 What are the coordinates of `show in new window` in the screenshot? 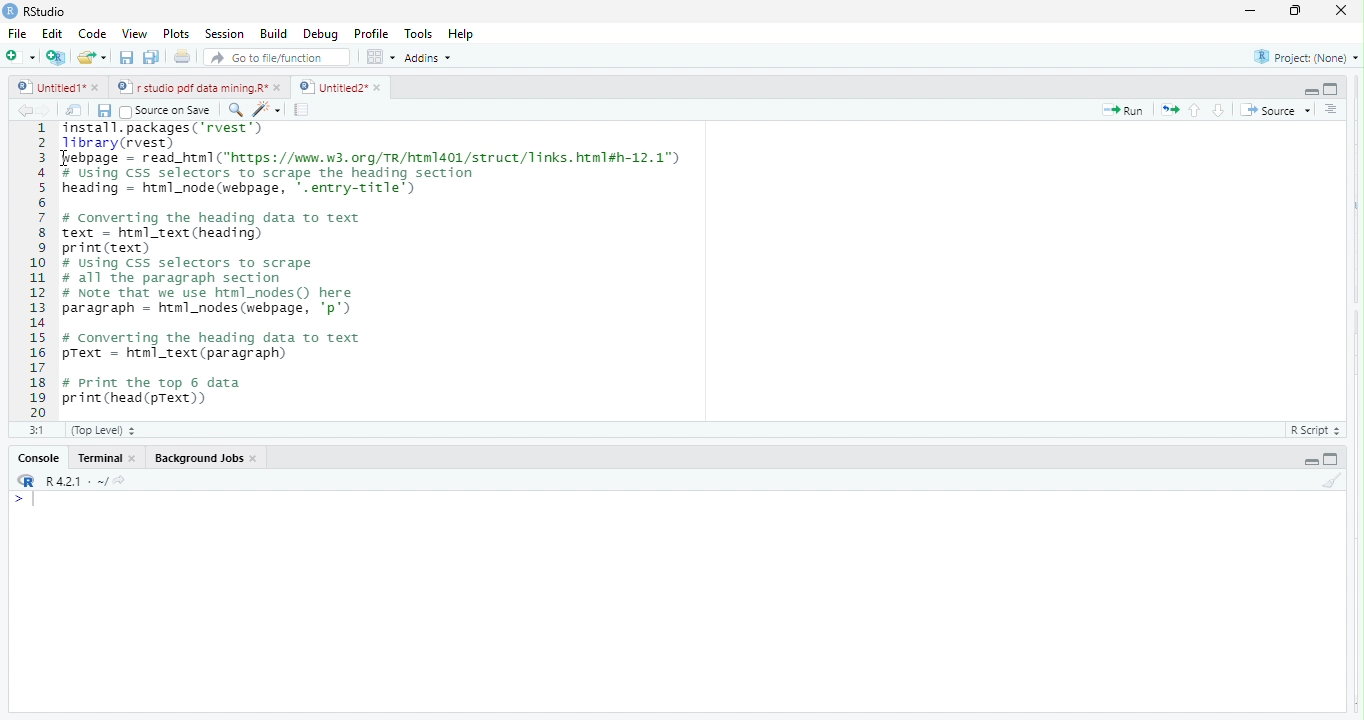 It's located at (75, 112).